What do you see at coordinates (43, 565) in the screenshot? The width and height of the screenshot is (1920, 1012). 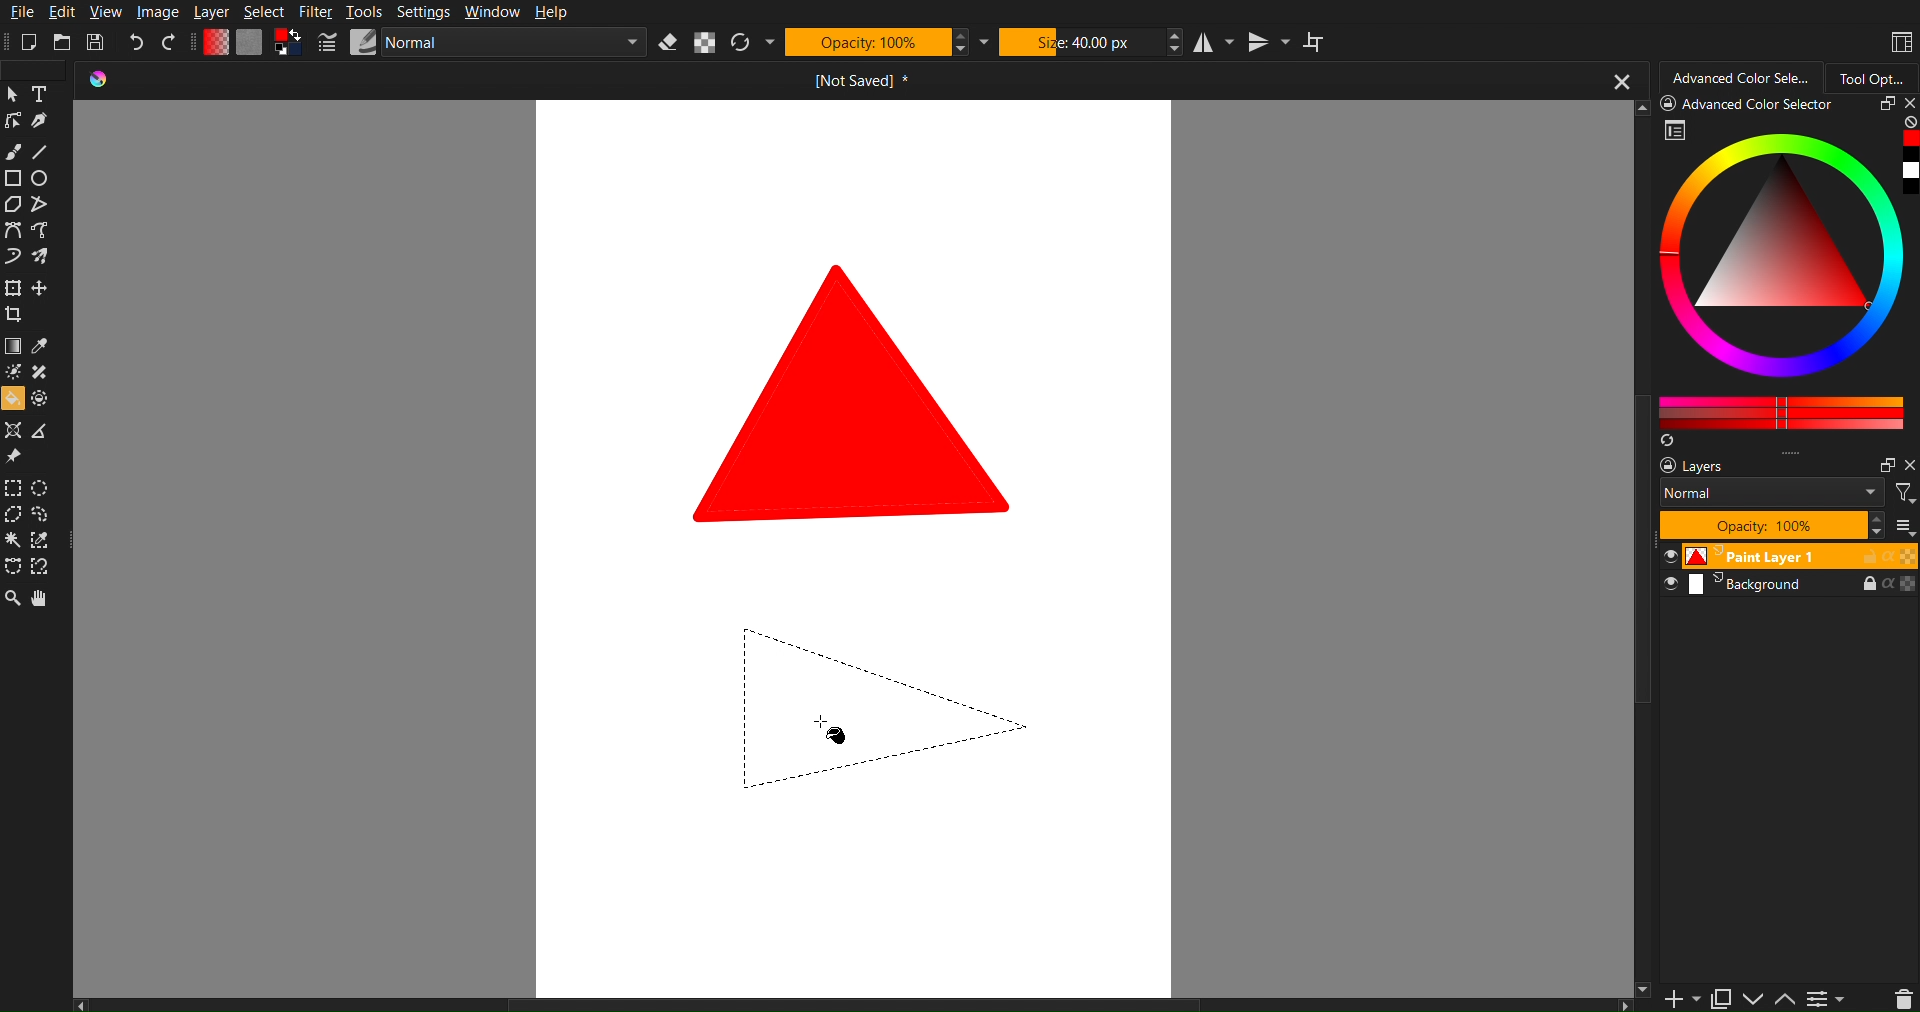 I see `Angle` at bounding box center [43, 565].